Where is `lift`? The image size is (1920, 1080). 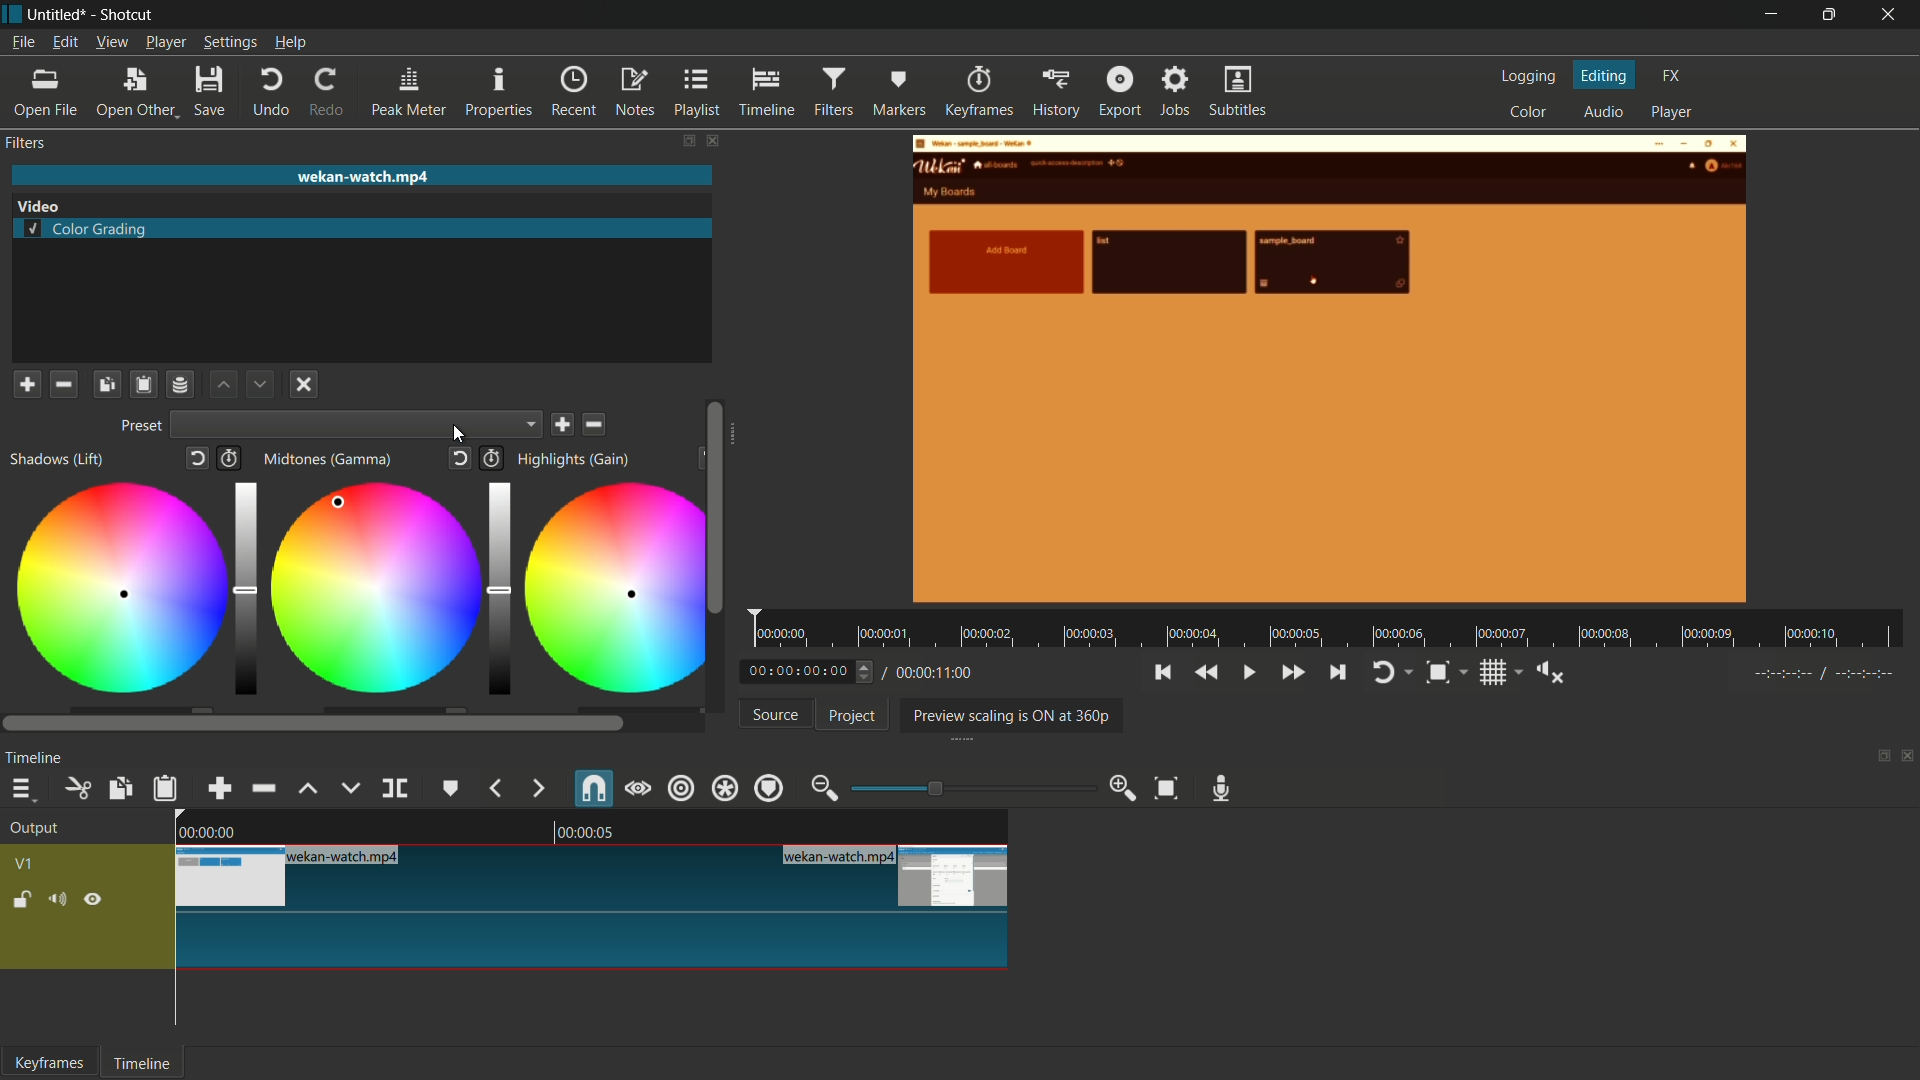 lift is located at coordinates (308, 788).